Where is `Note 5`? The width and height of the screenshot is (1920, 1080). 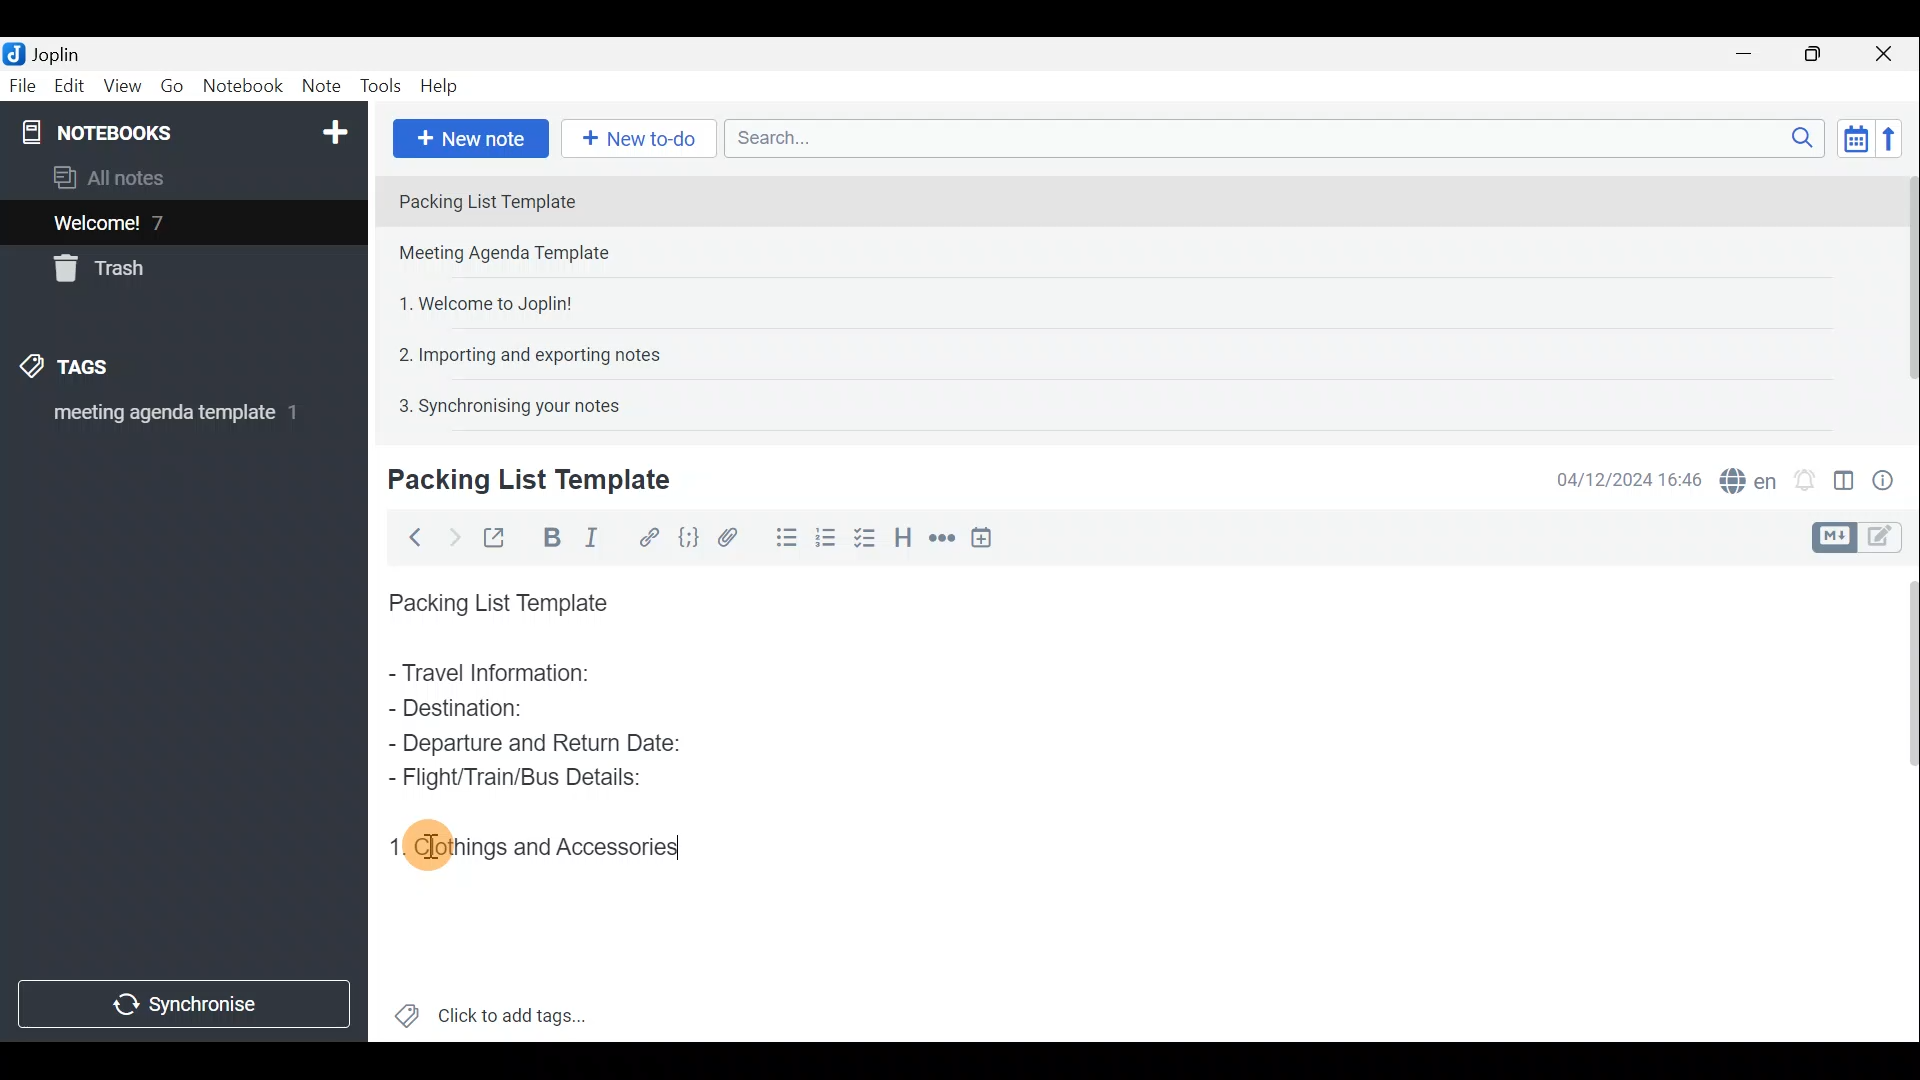 Note 5 is located at coordinates (501, 403).